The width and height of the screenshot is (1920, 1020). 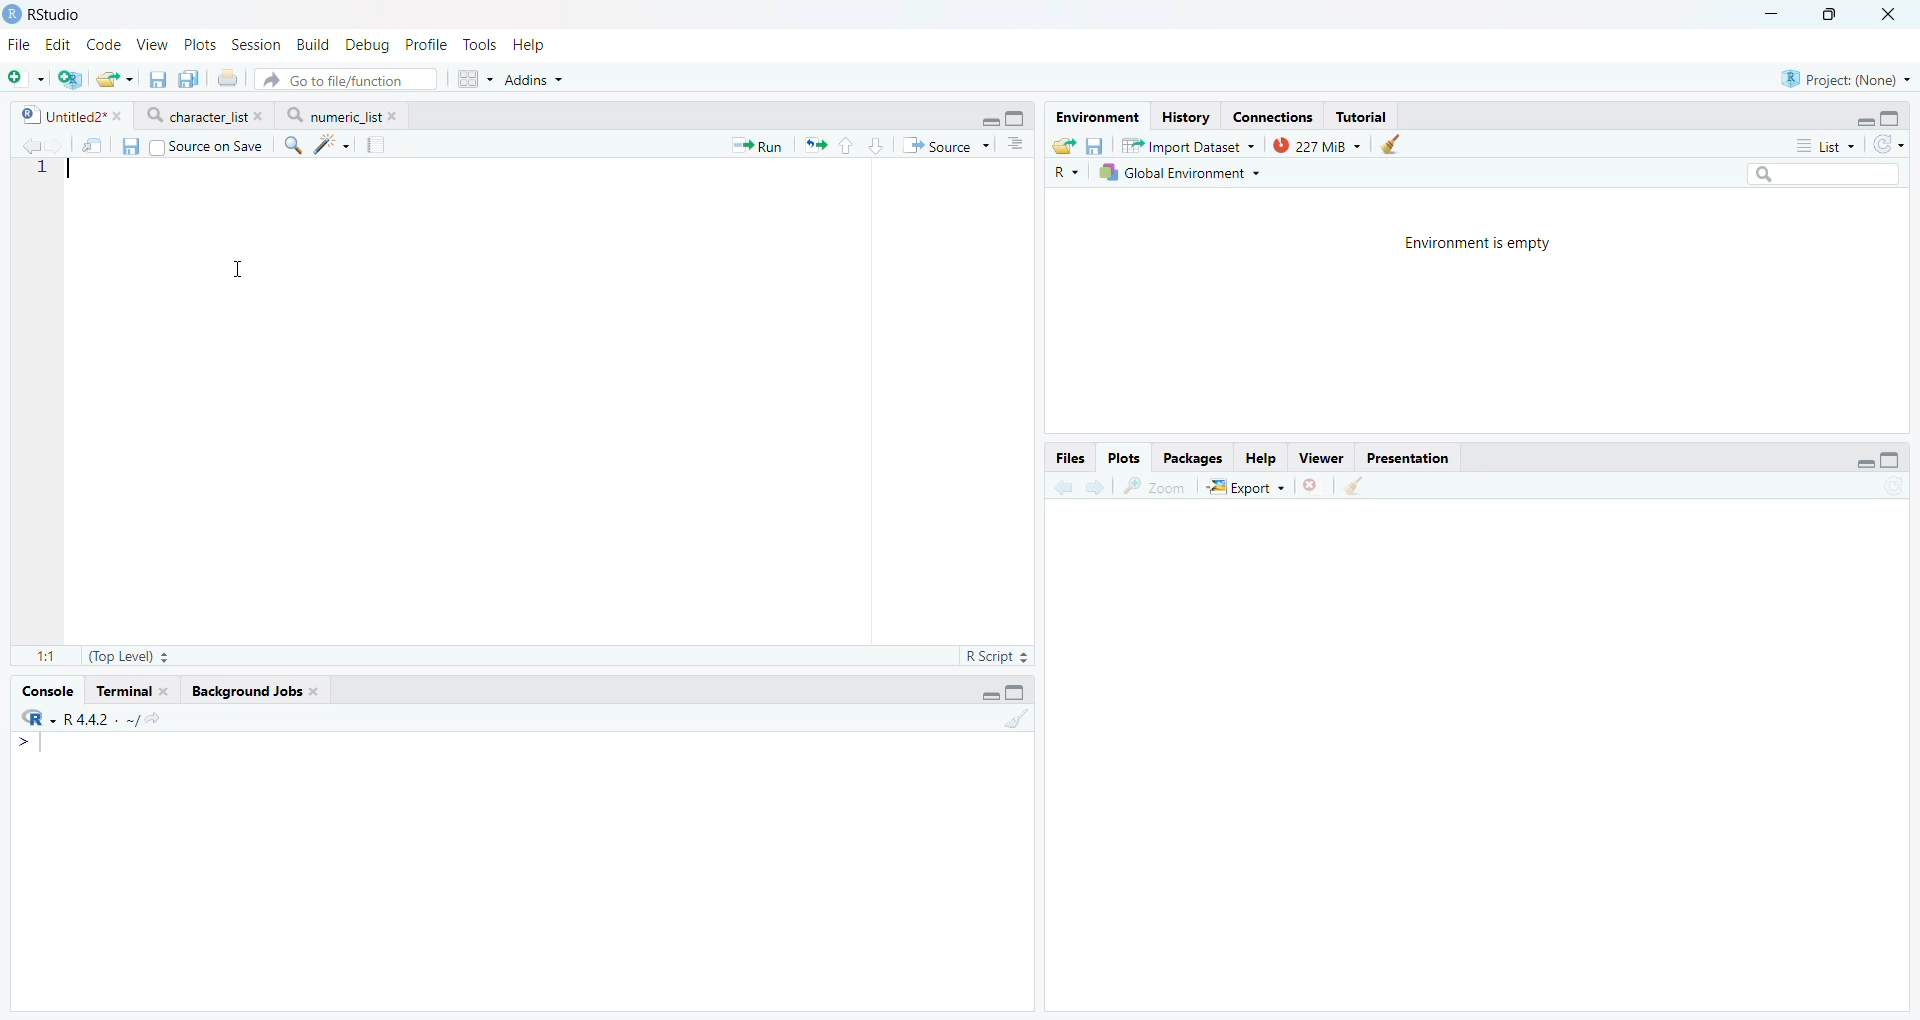 What do you see at coordinates (127, 656) in the screenshot?
I see `(Top Level)` at bounding box center [127, 656].